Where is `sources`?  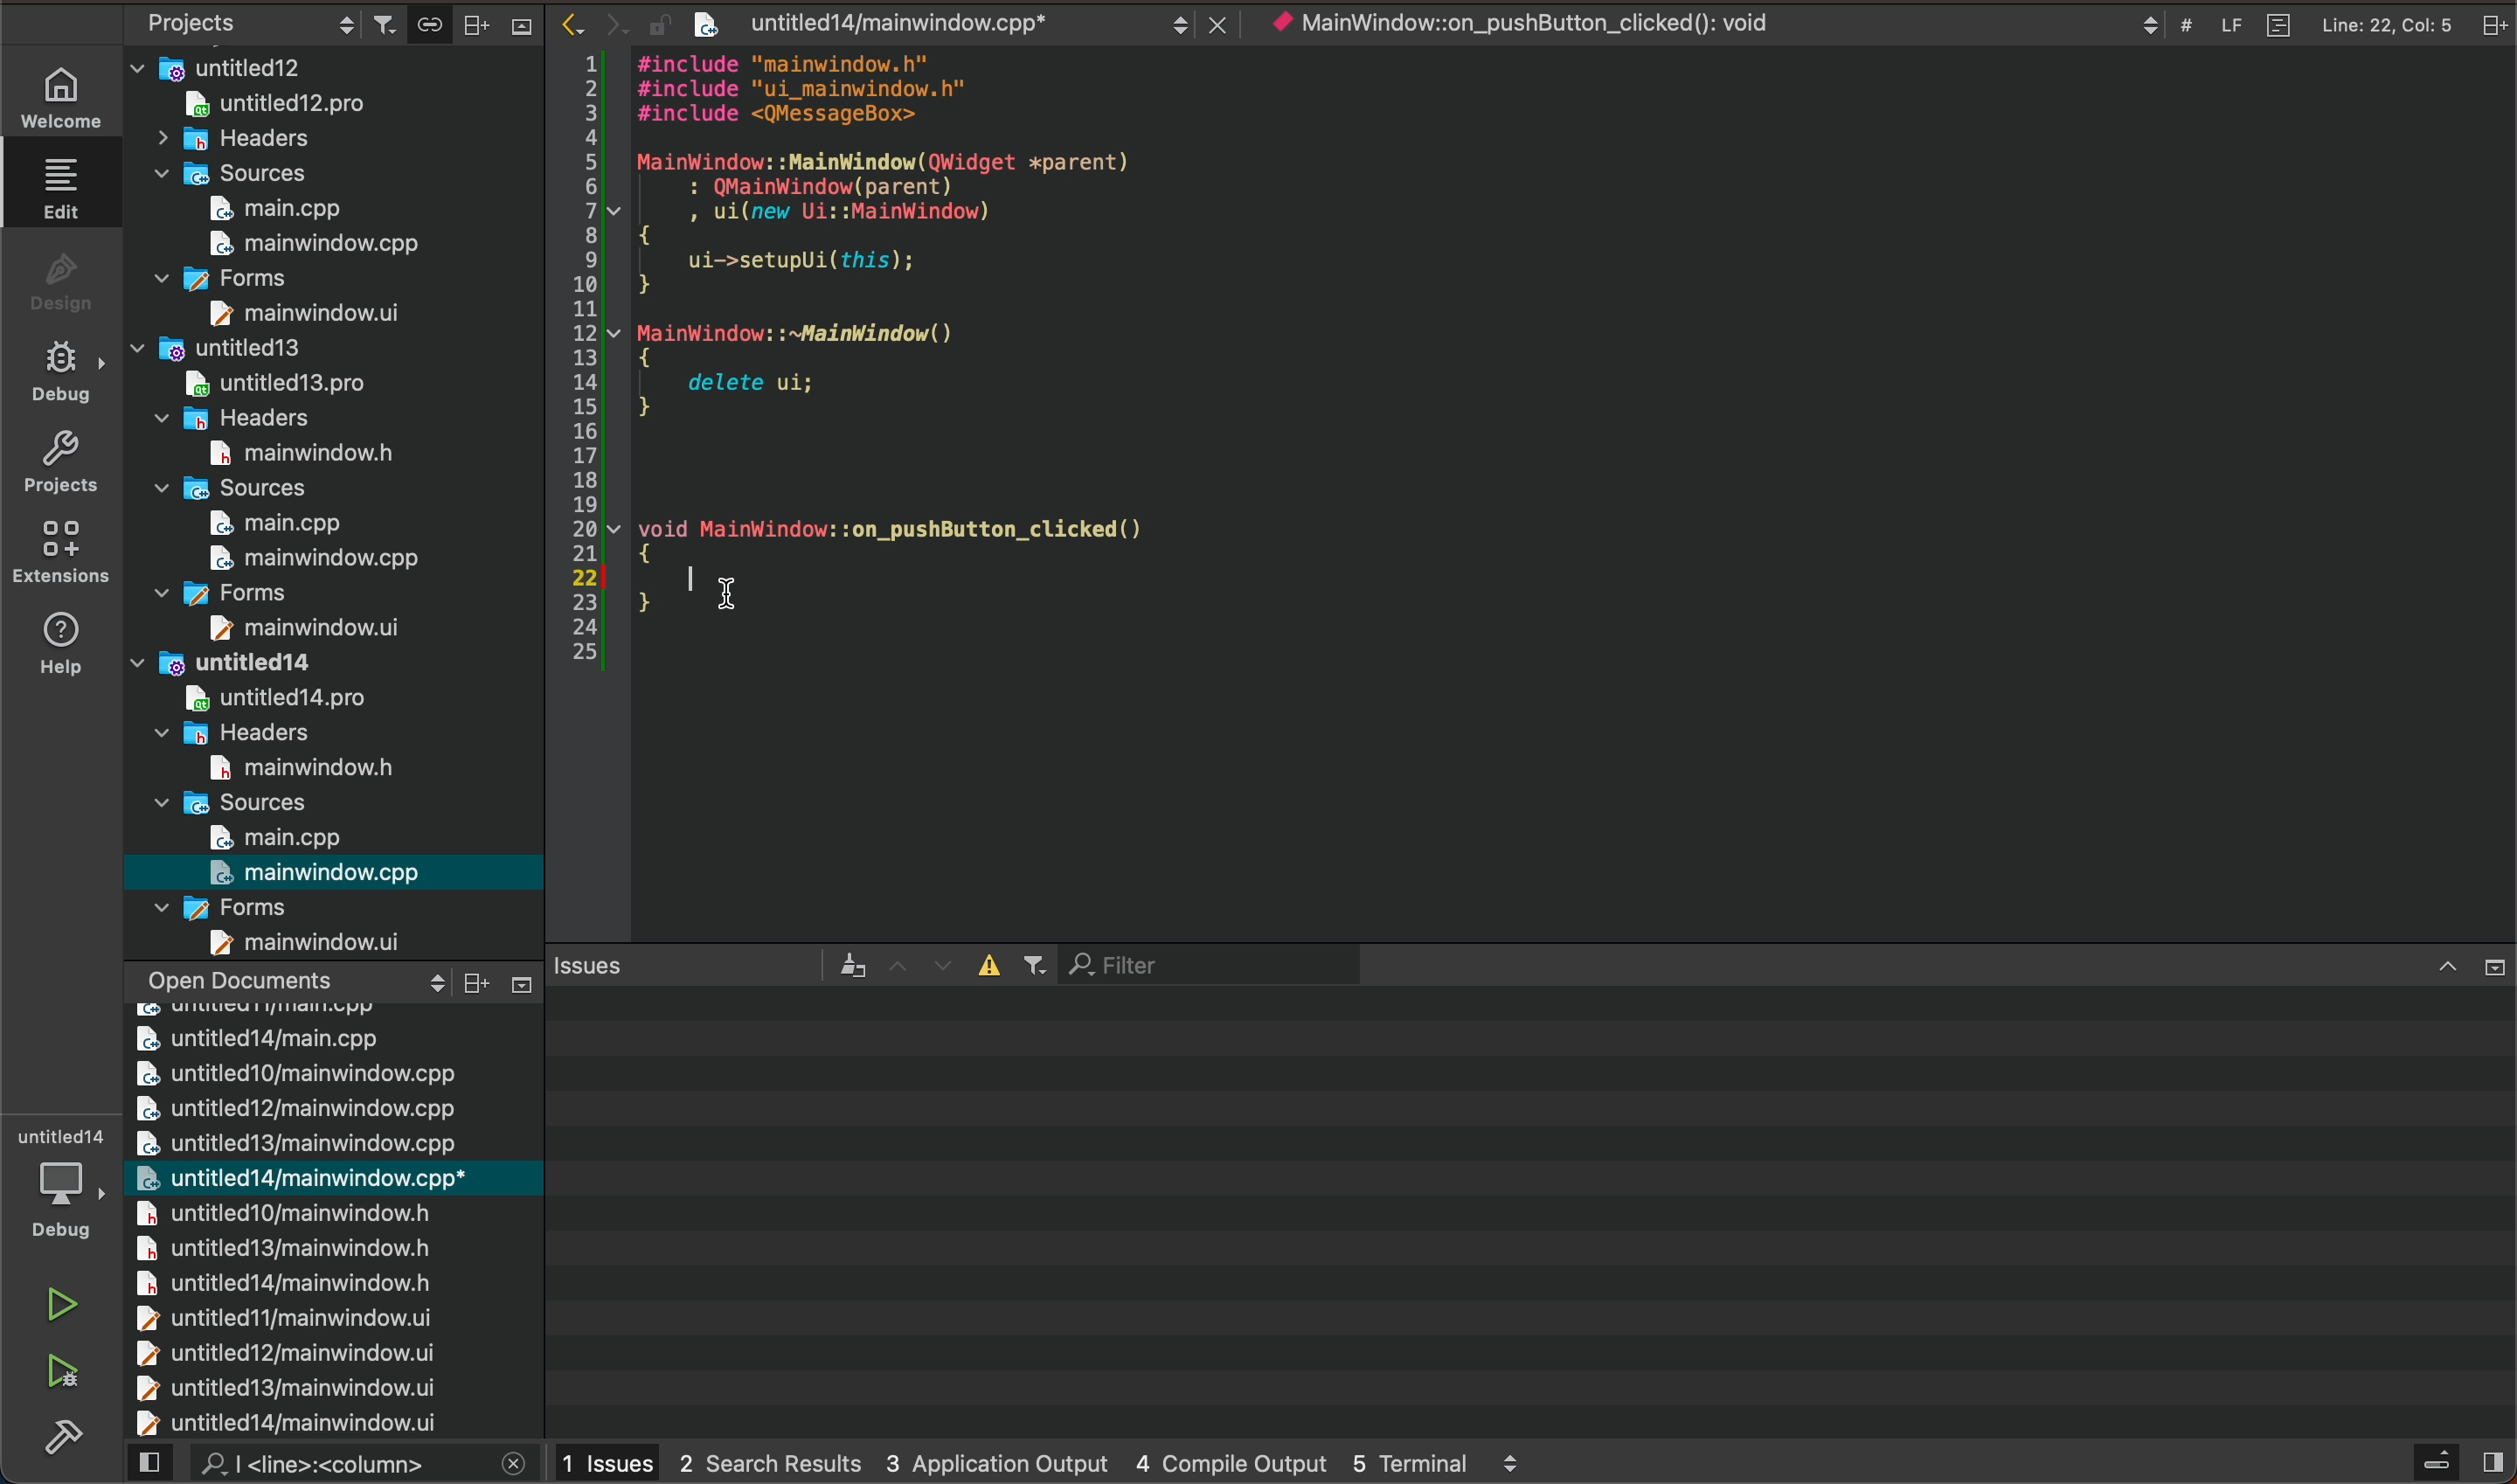 sources is located at coordinates (235, 176).